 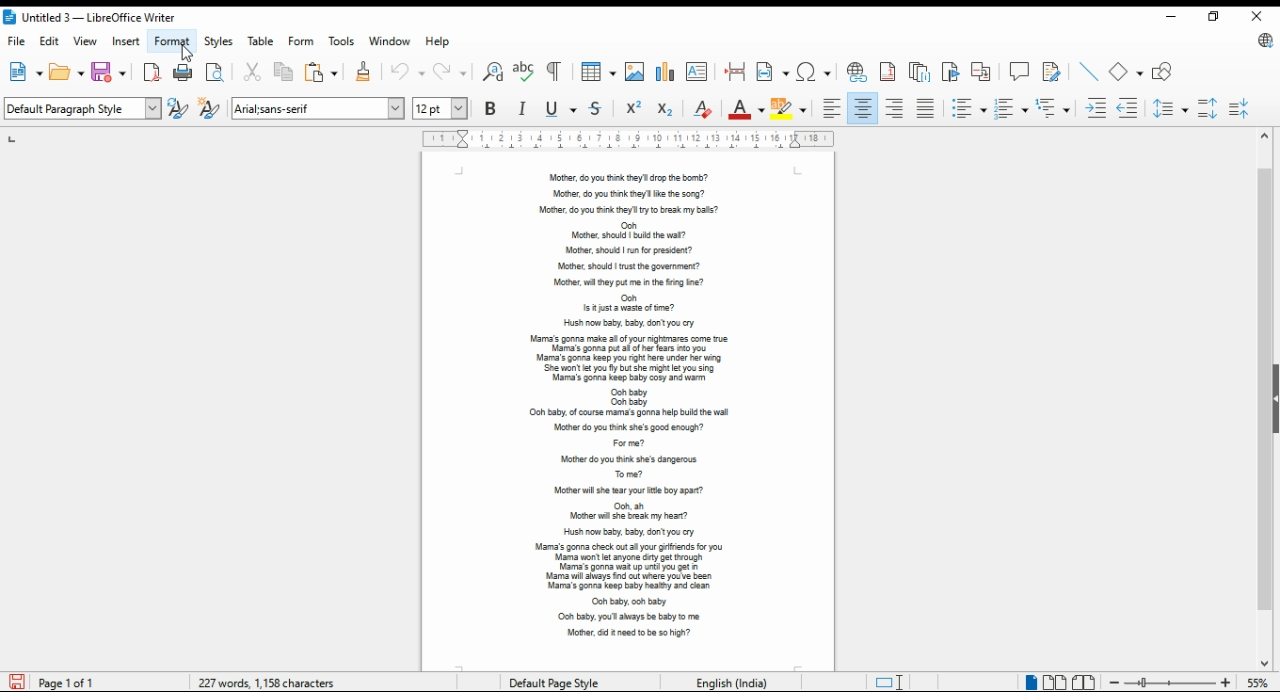 What do you see at coordinates (254, 71) in the screenshot?
I see `cut` at bounding box center [254, 71].